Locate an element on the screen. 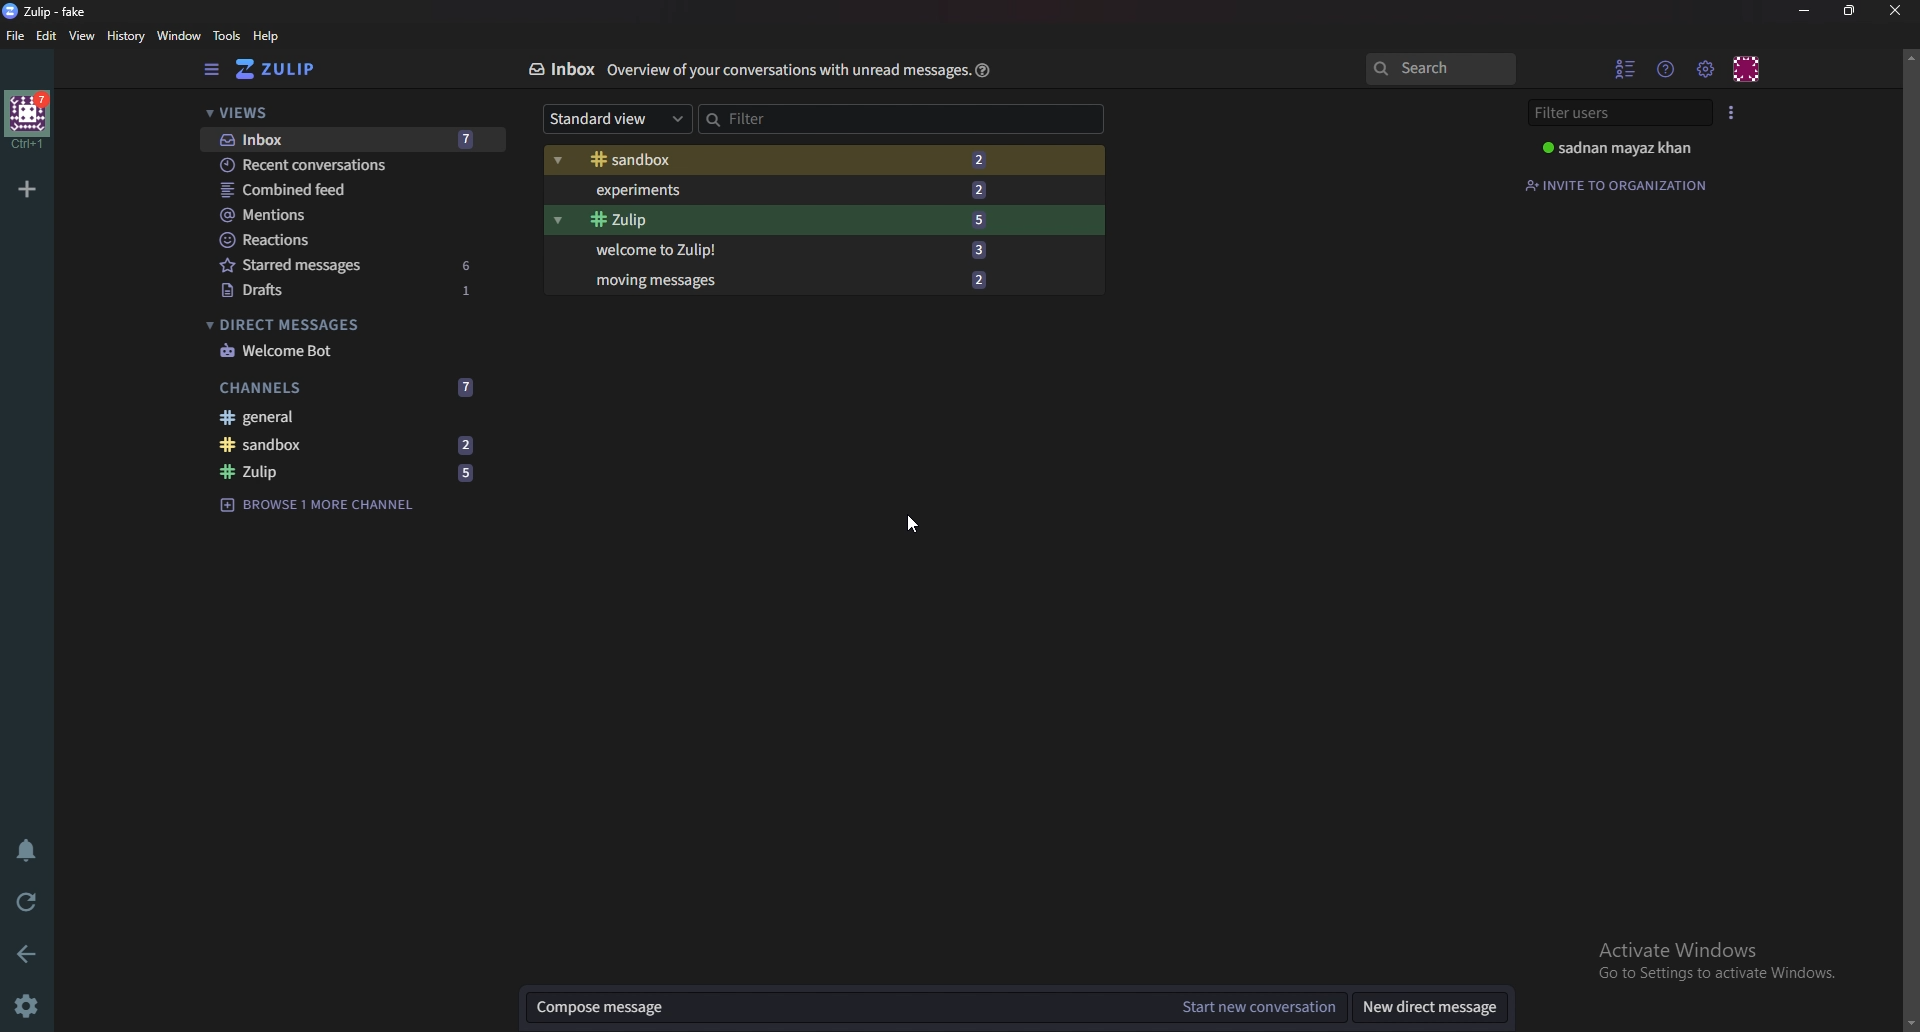  Channels 7 is located at coordinates (350, 388).